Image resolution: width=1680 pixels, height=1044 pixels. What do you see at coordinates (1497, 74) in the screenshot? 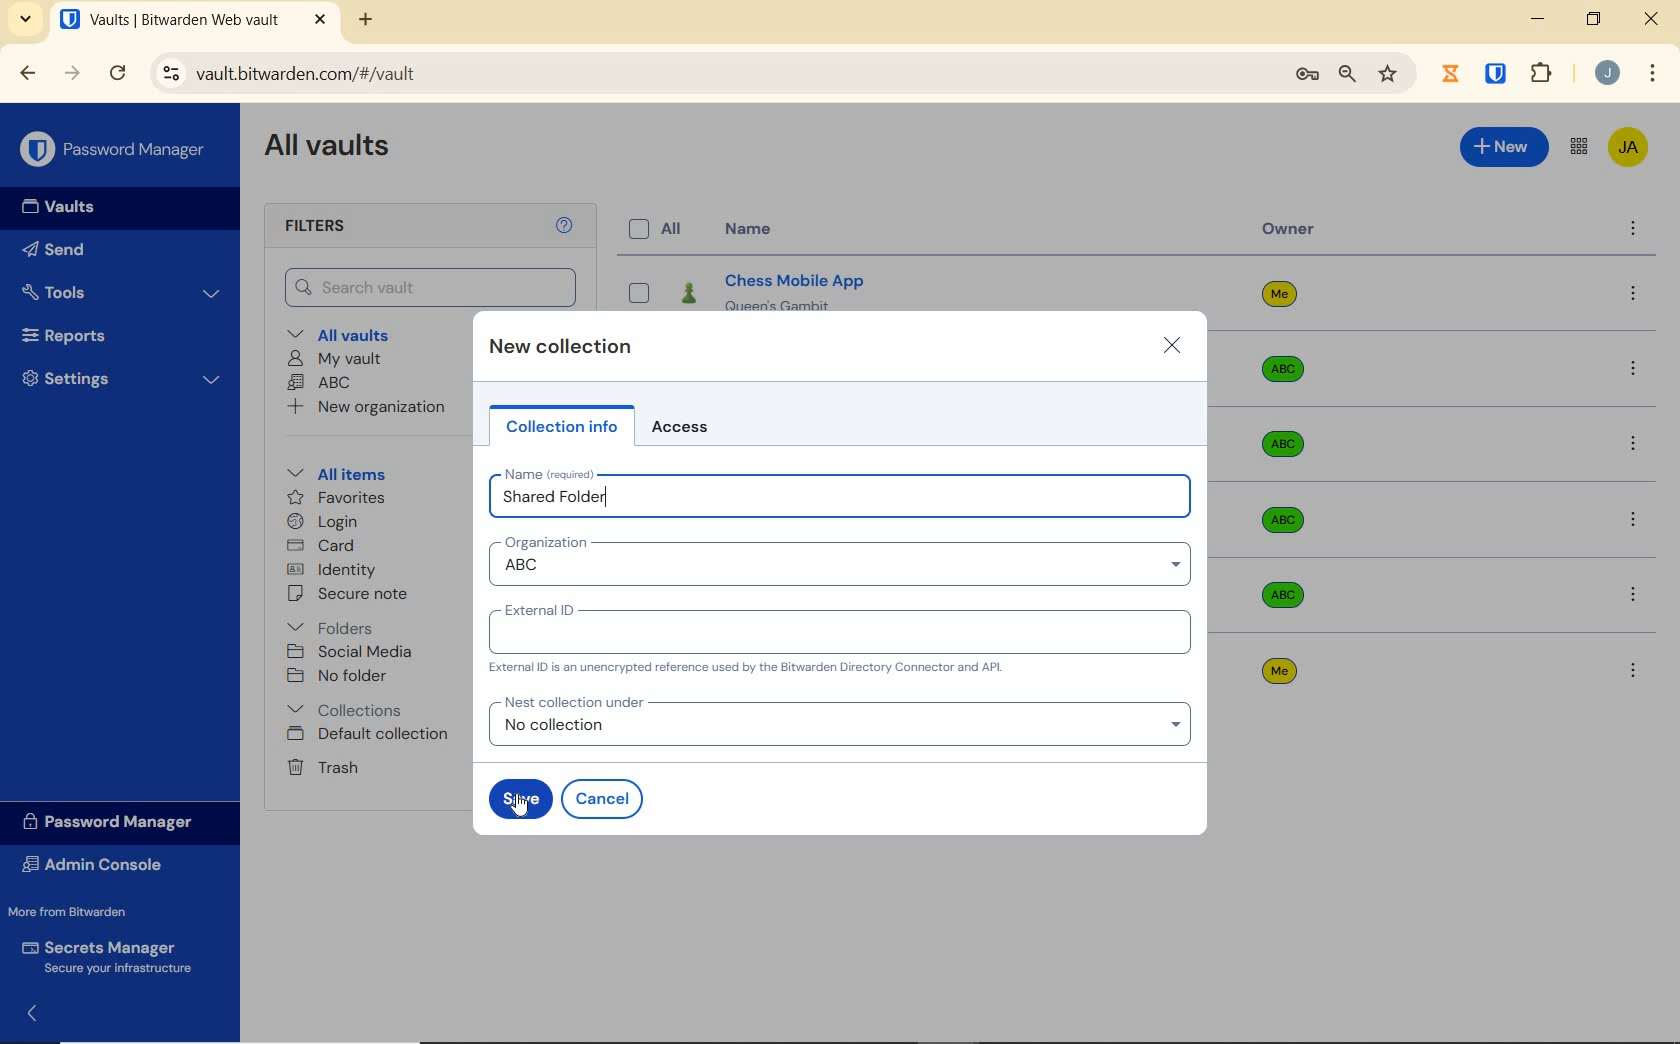
I see `bitwarden extension` at bounding box center [1497, 74].